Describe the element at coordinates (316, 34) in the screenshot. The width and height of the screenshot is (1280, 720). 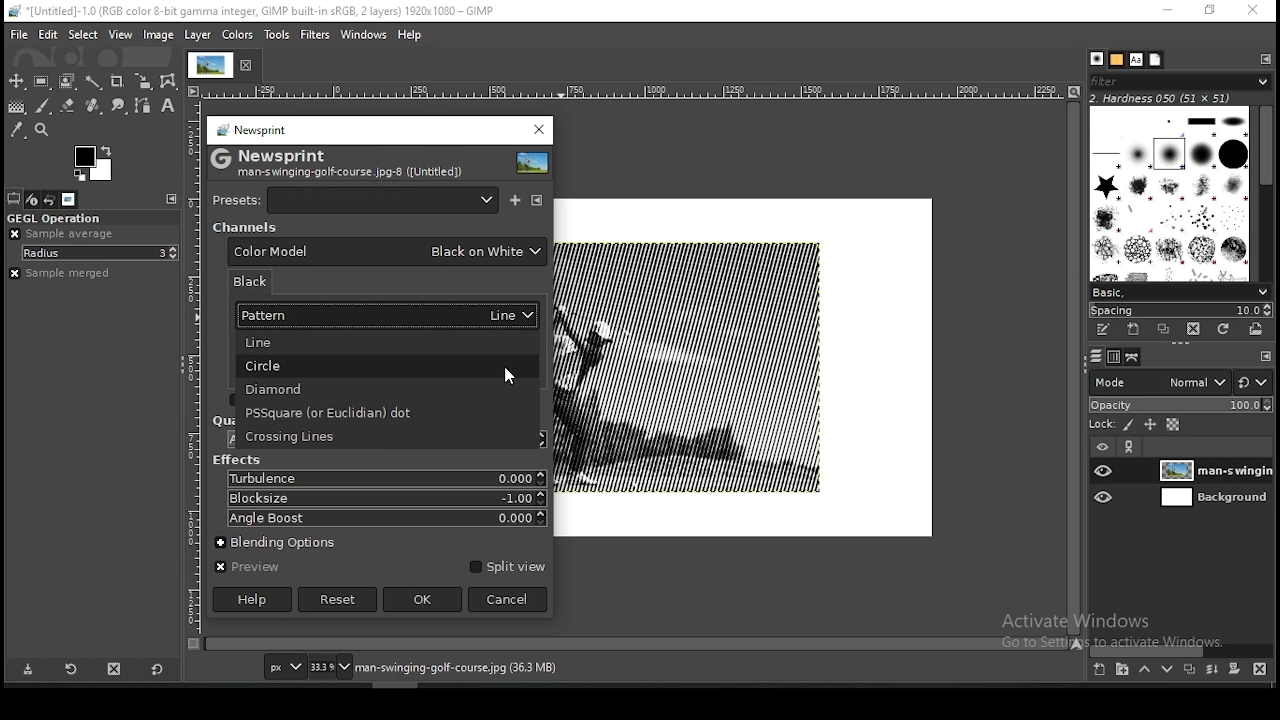
I see `filters` at that location.